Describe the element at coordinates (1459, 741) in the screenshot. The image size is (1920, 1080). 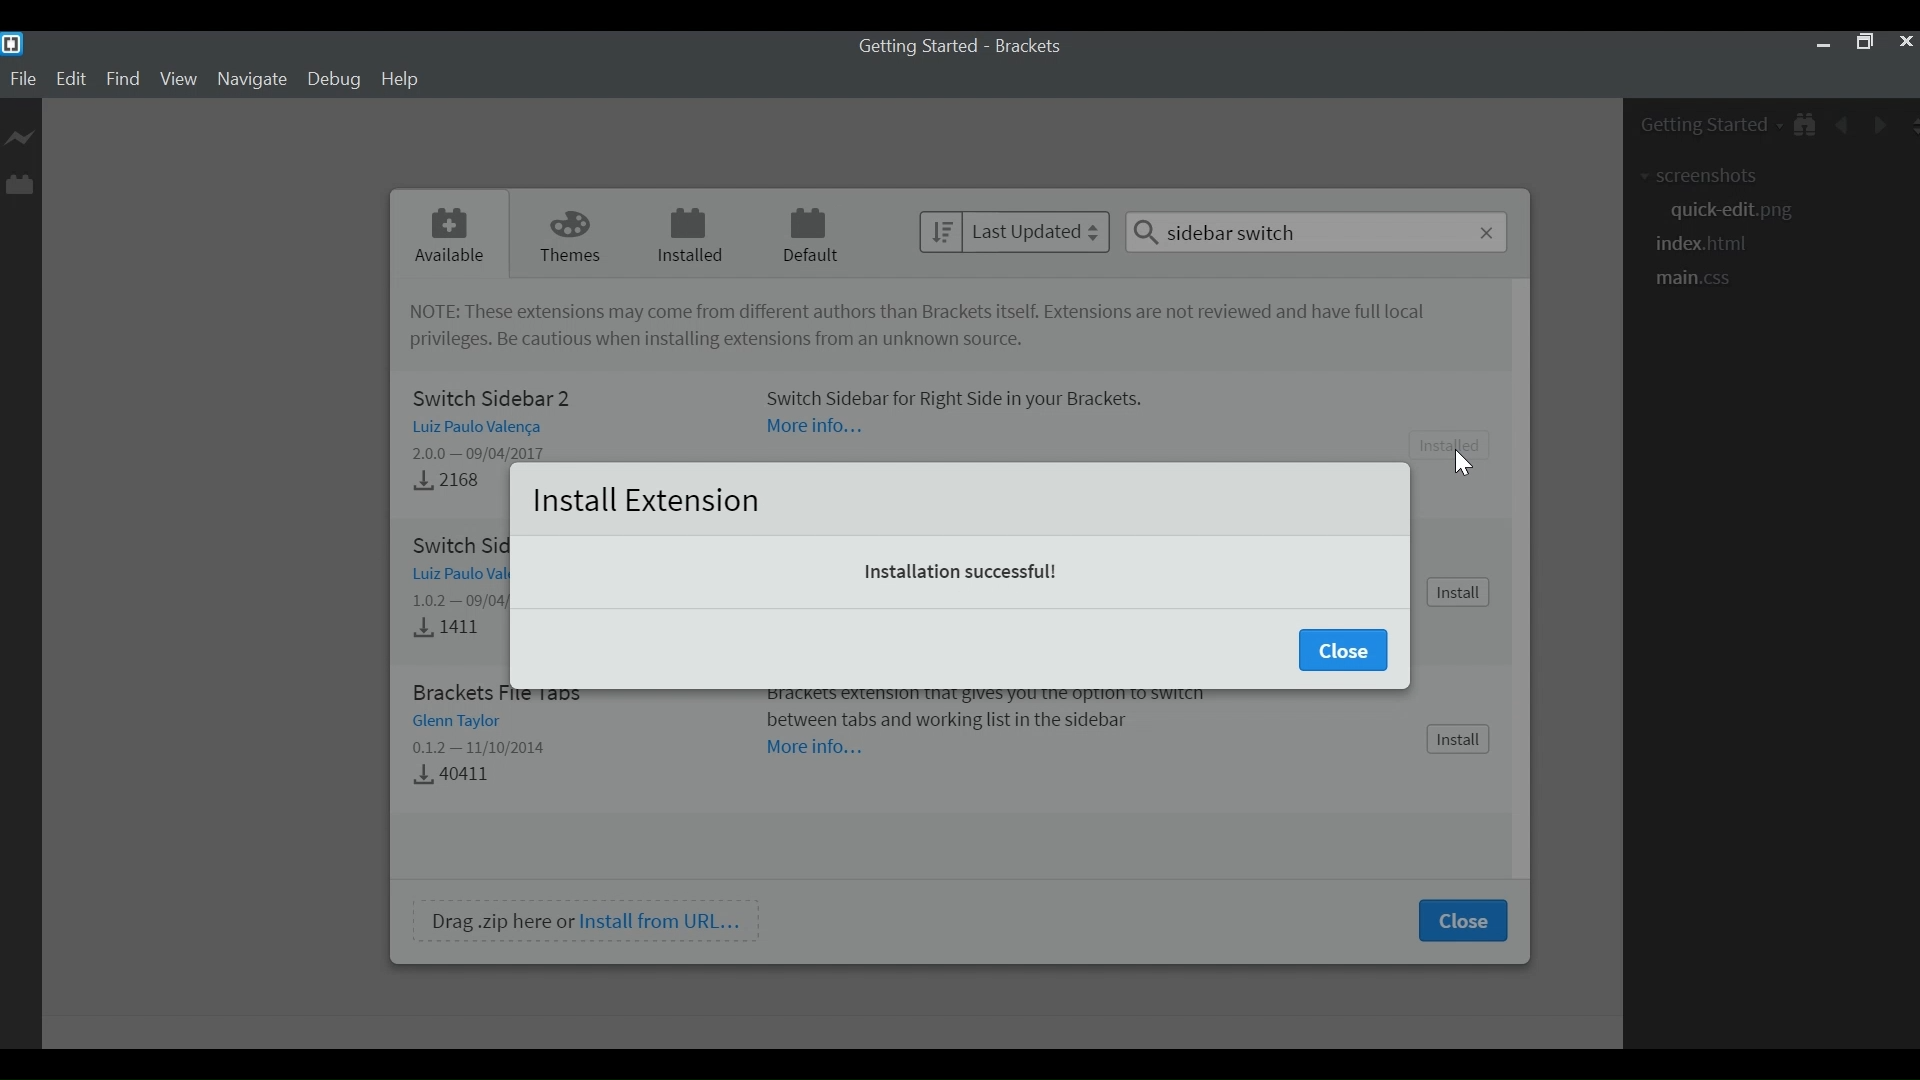
I see `Install` at that location.